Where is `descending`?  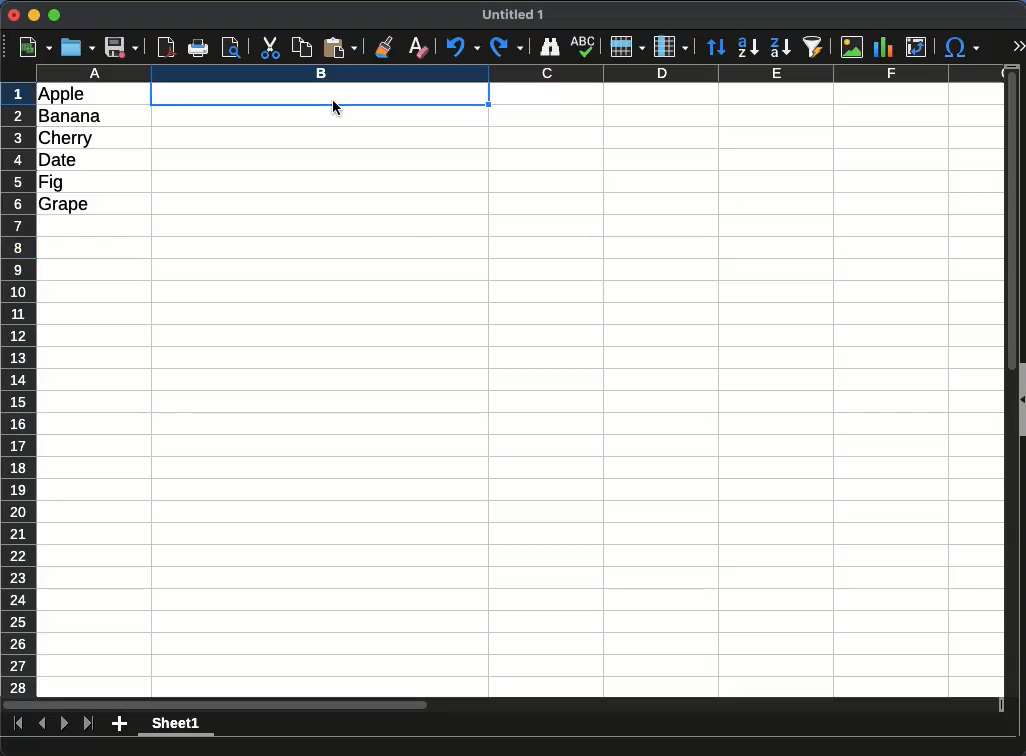
descending is located at coordinates (780, 47).